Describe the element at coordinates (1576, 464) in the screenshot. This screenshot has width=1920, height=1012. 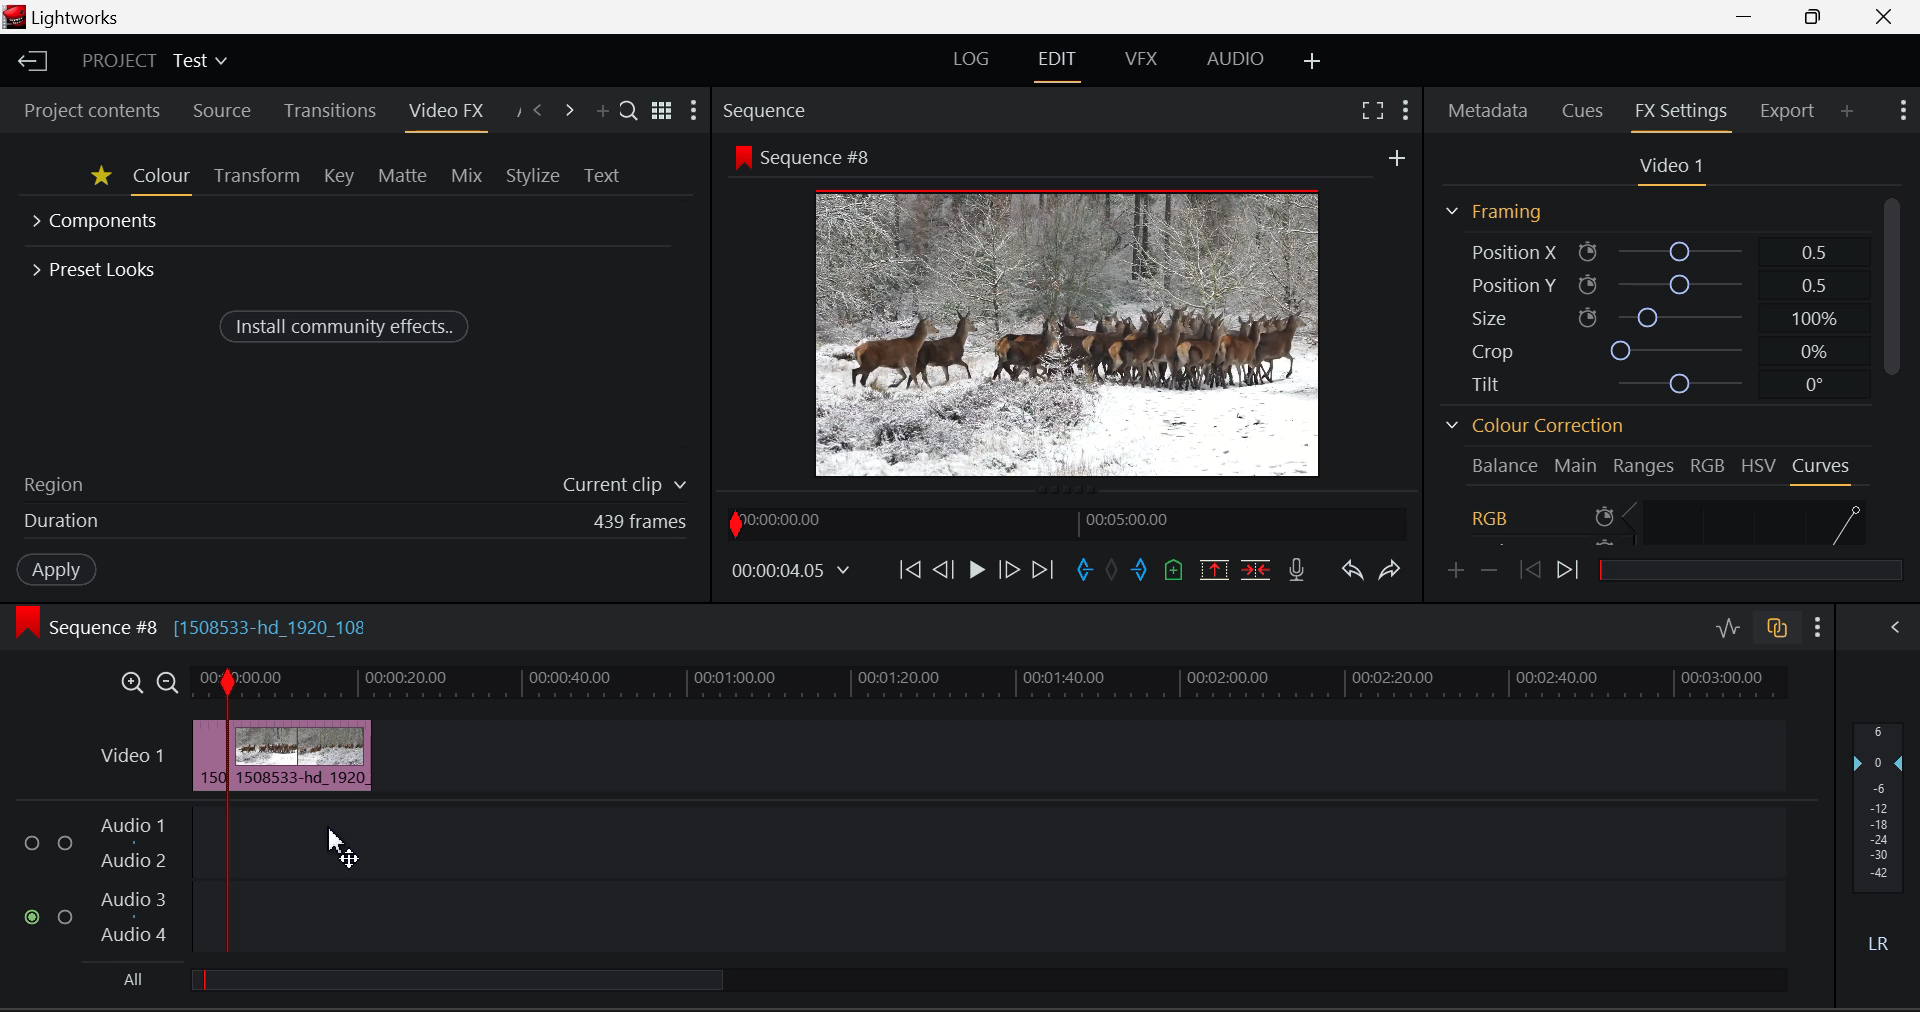
I see `Main` at that location.